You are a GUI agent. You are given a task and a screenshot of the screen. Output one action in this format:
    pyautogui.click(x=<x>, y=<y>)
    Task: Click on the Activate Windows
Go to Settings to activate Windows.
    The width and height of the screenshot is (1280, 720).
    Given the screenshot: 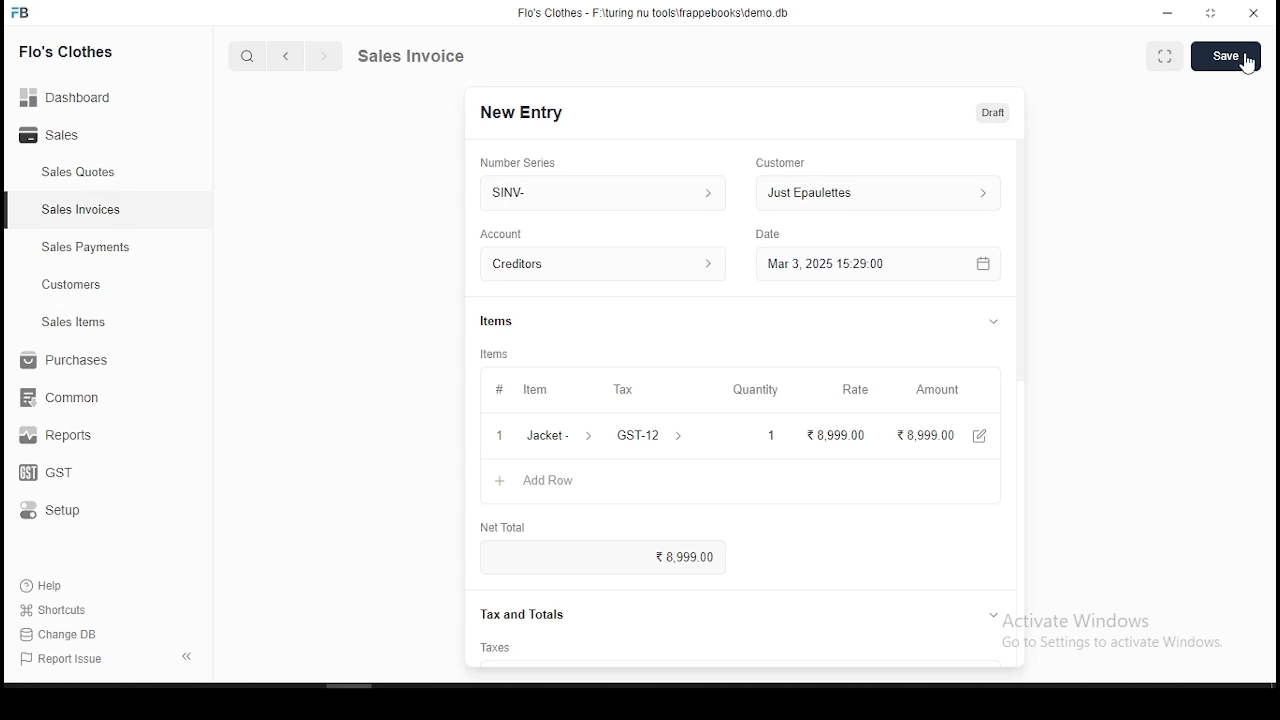 What is the action you would take?
    pyautogui.click(x=1125, y=627)
    